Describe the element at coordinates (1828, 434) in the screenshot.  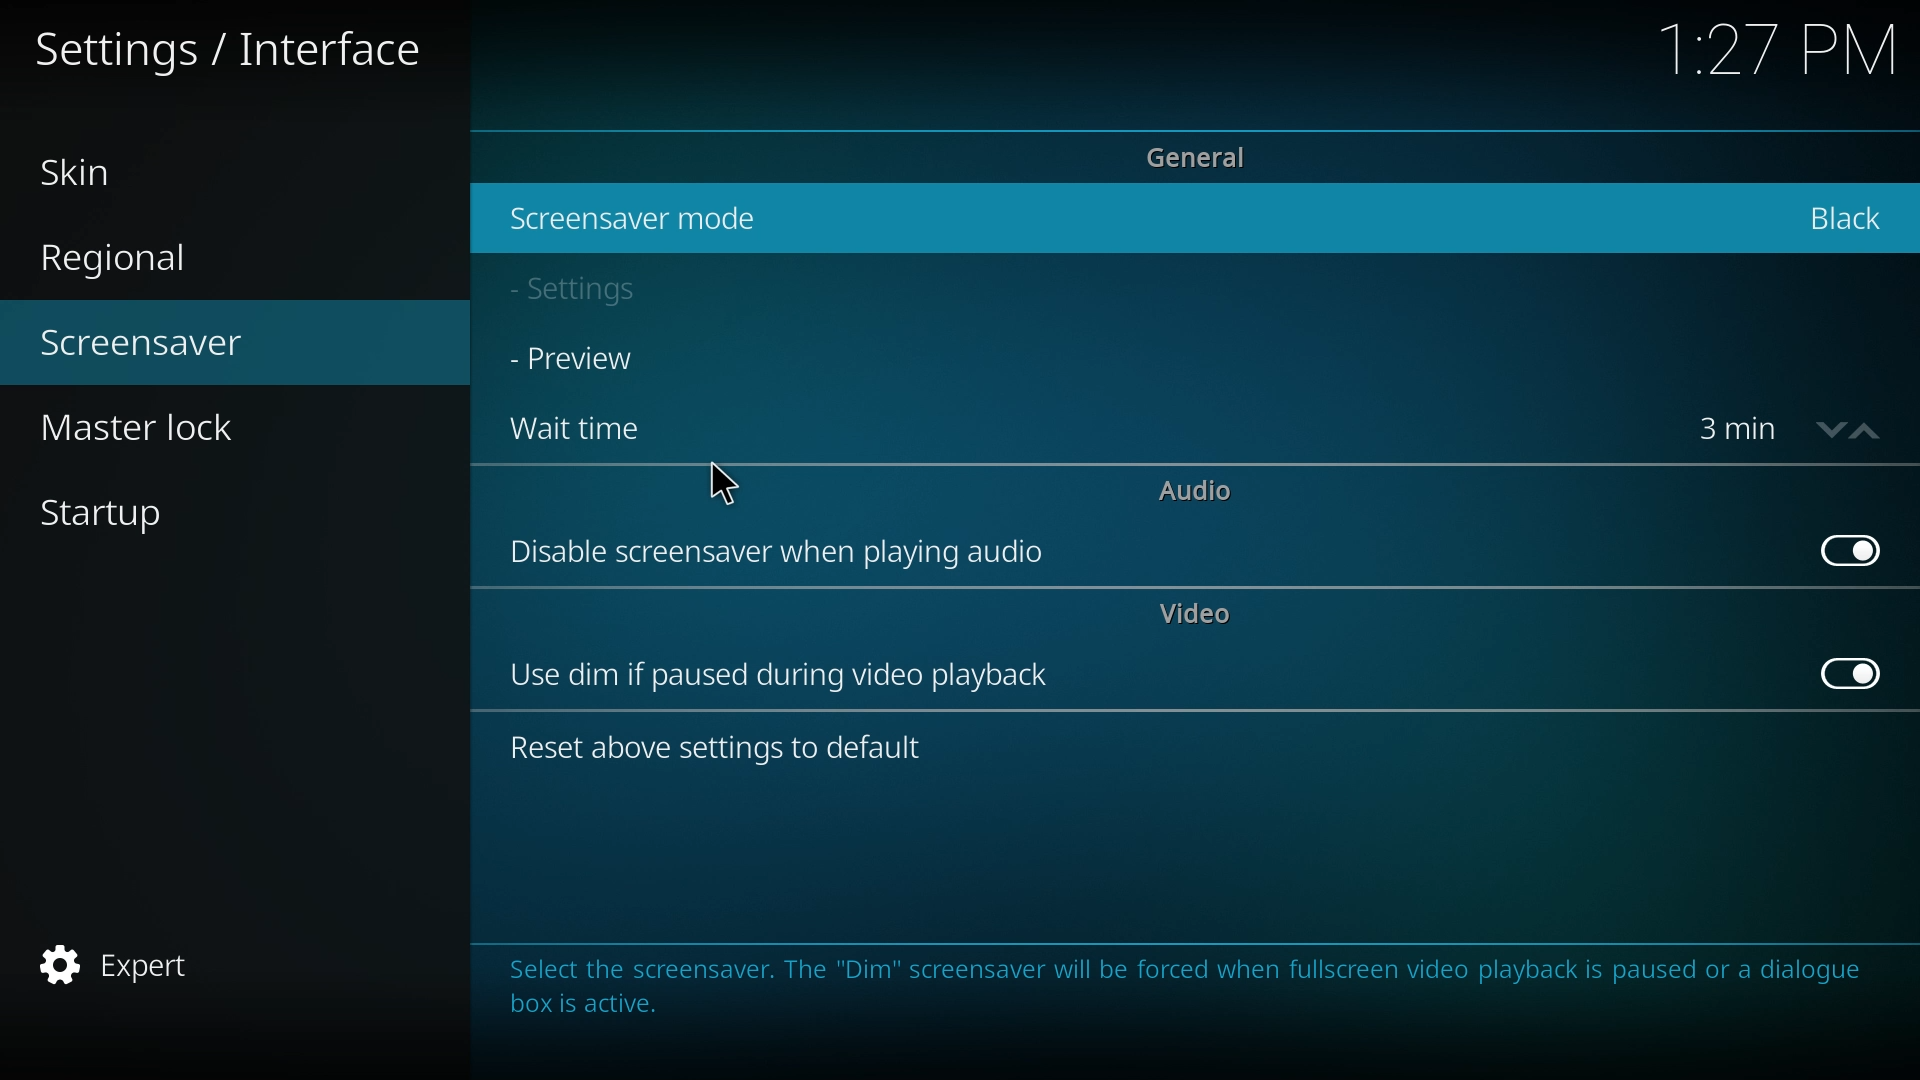
I see `decrease time` at that location.